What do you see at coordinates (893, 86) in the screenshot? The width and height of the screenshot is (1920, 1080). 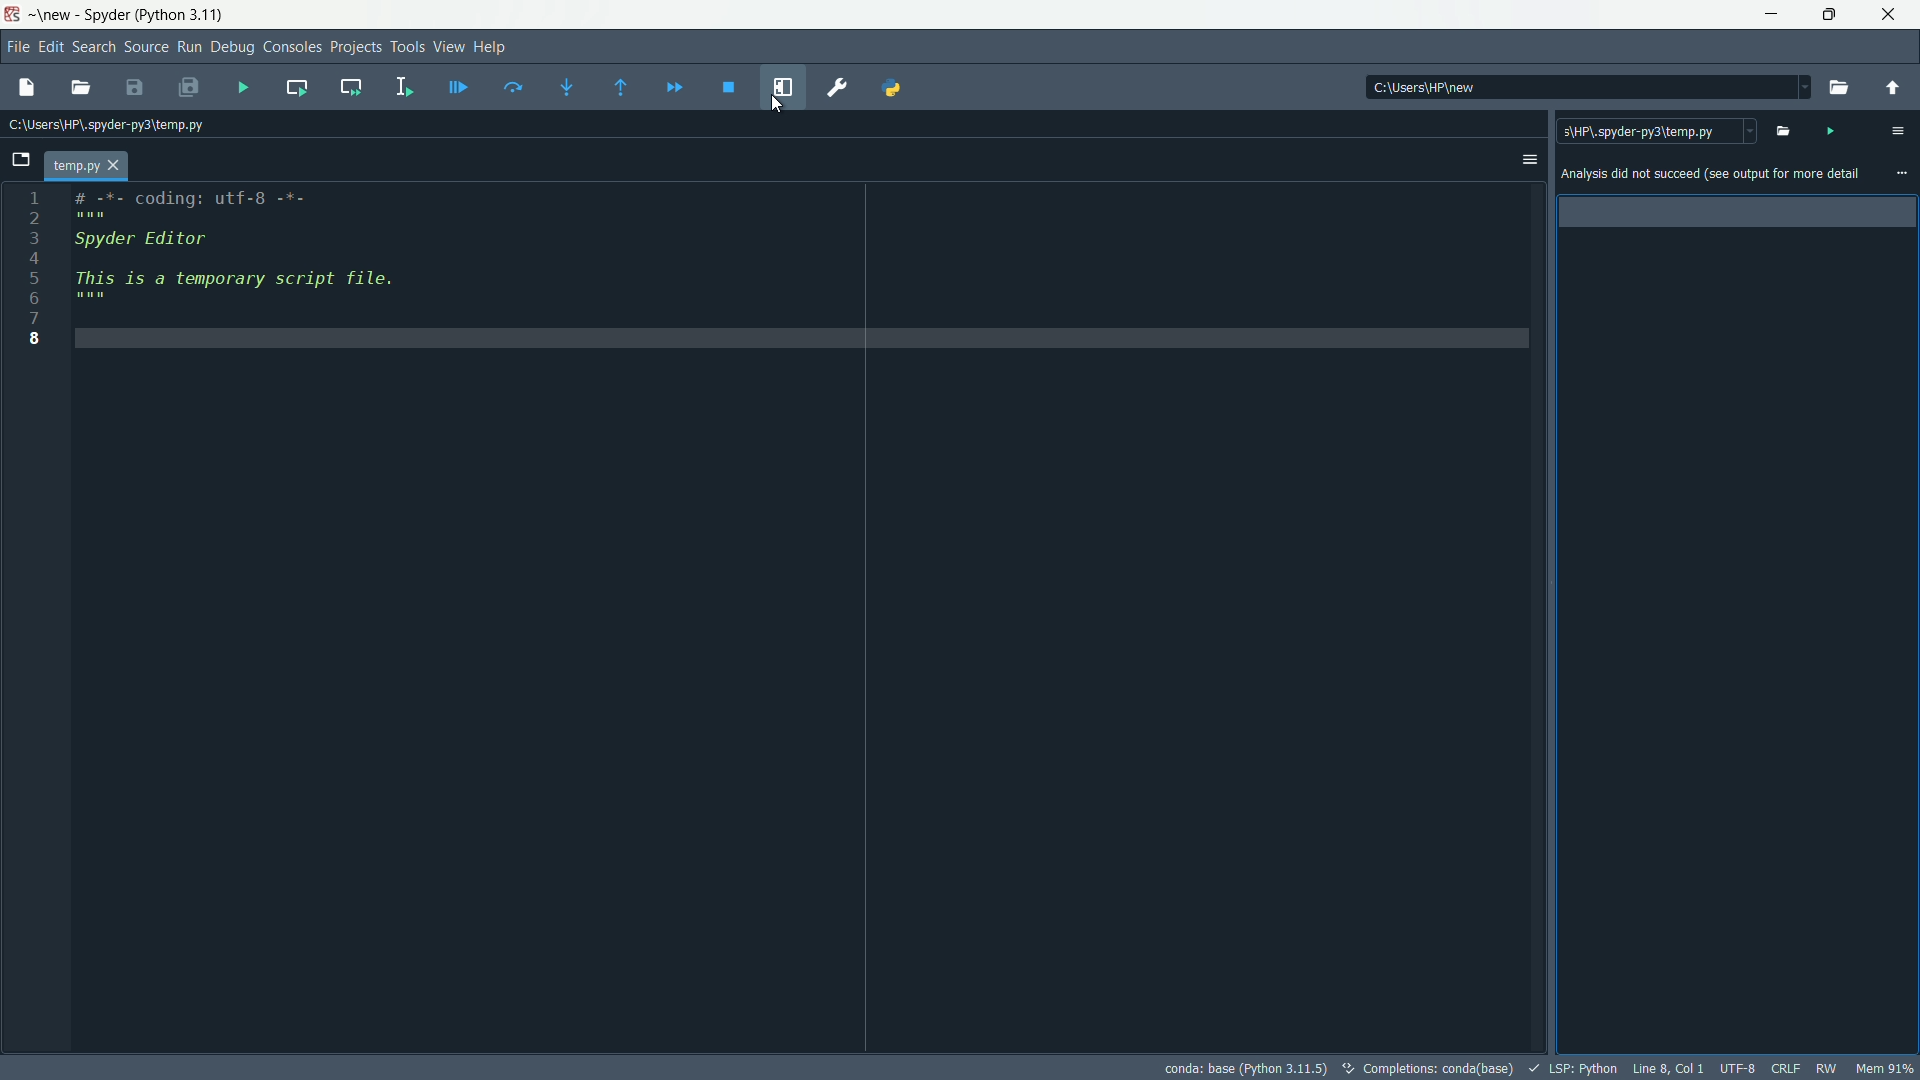 I see `python path manager` at bounding box center [893, 86].